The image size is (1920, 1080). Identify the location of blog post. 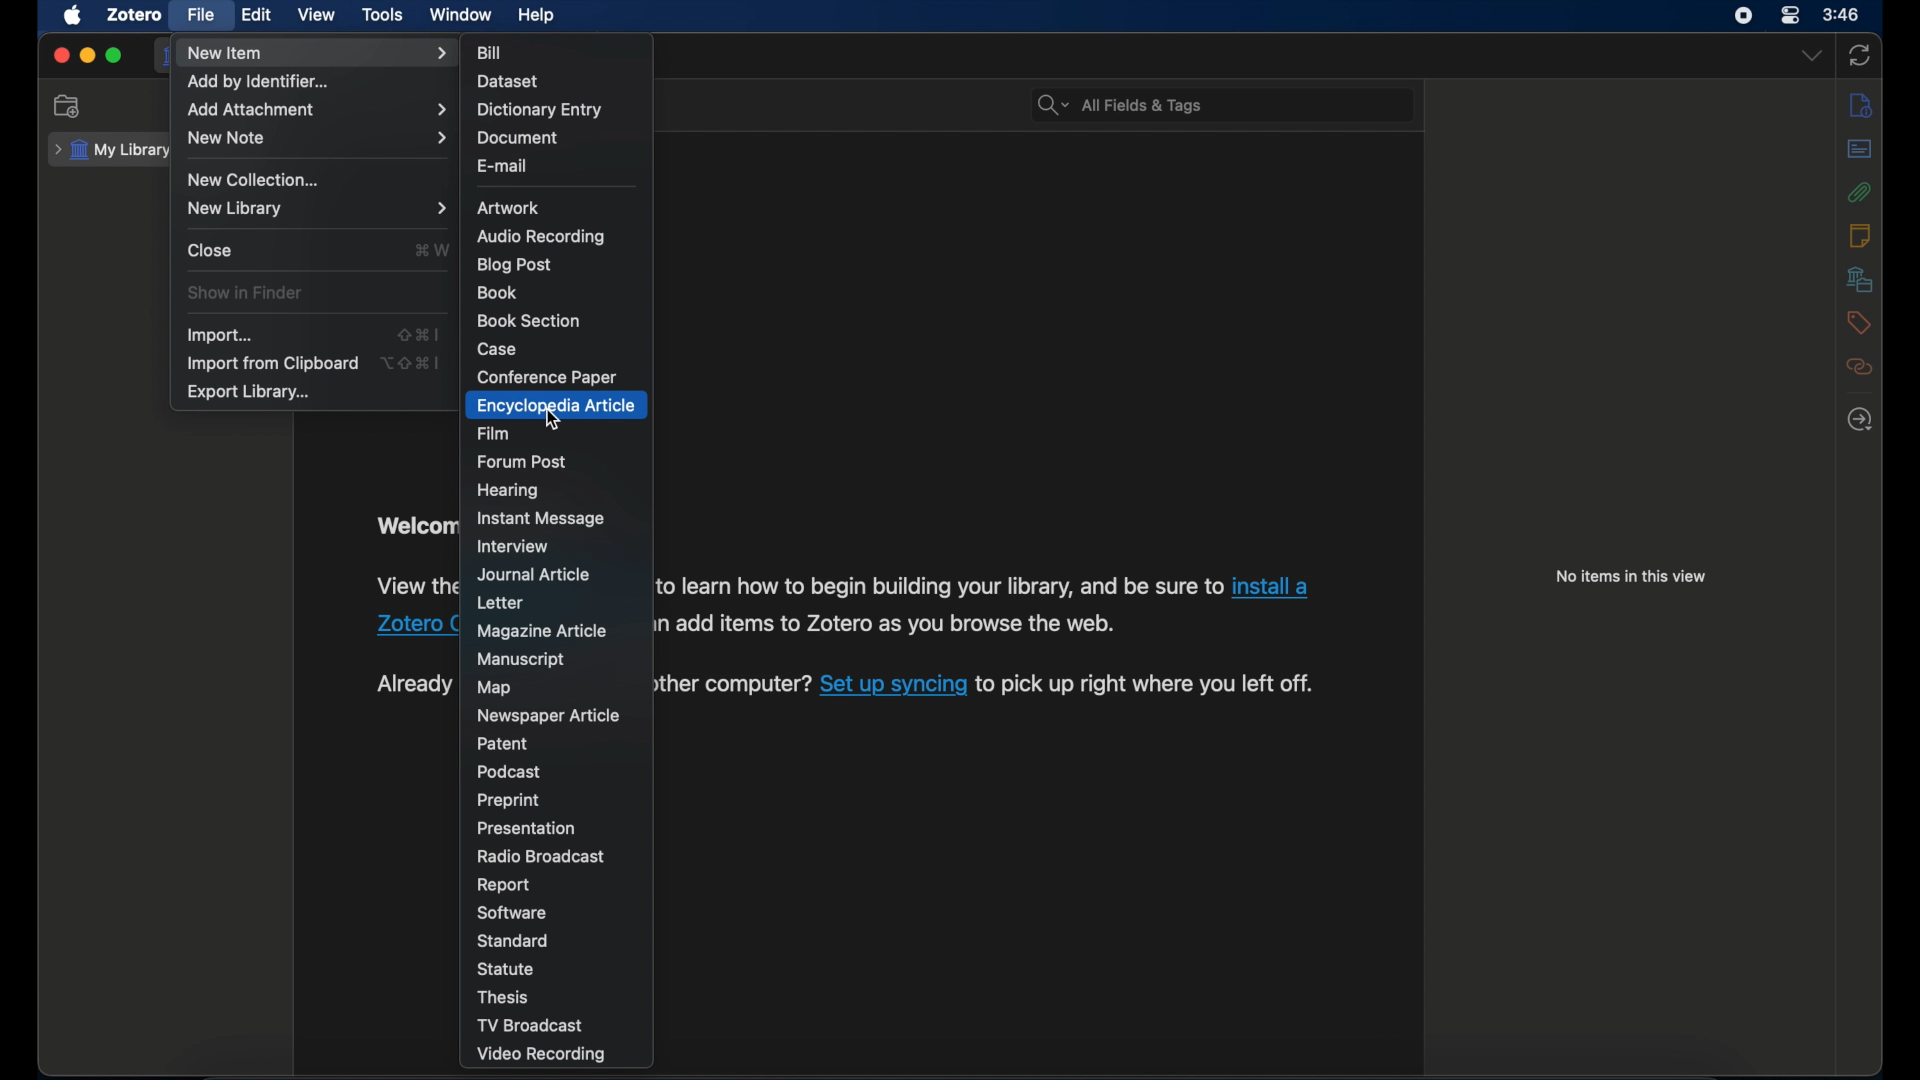
(515, 266).